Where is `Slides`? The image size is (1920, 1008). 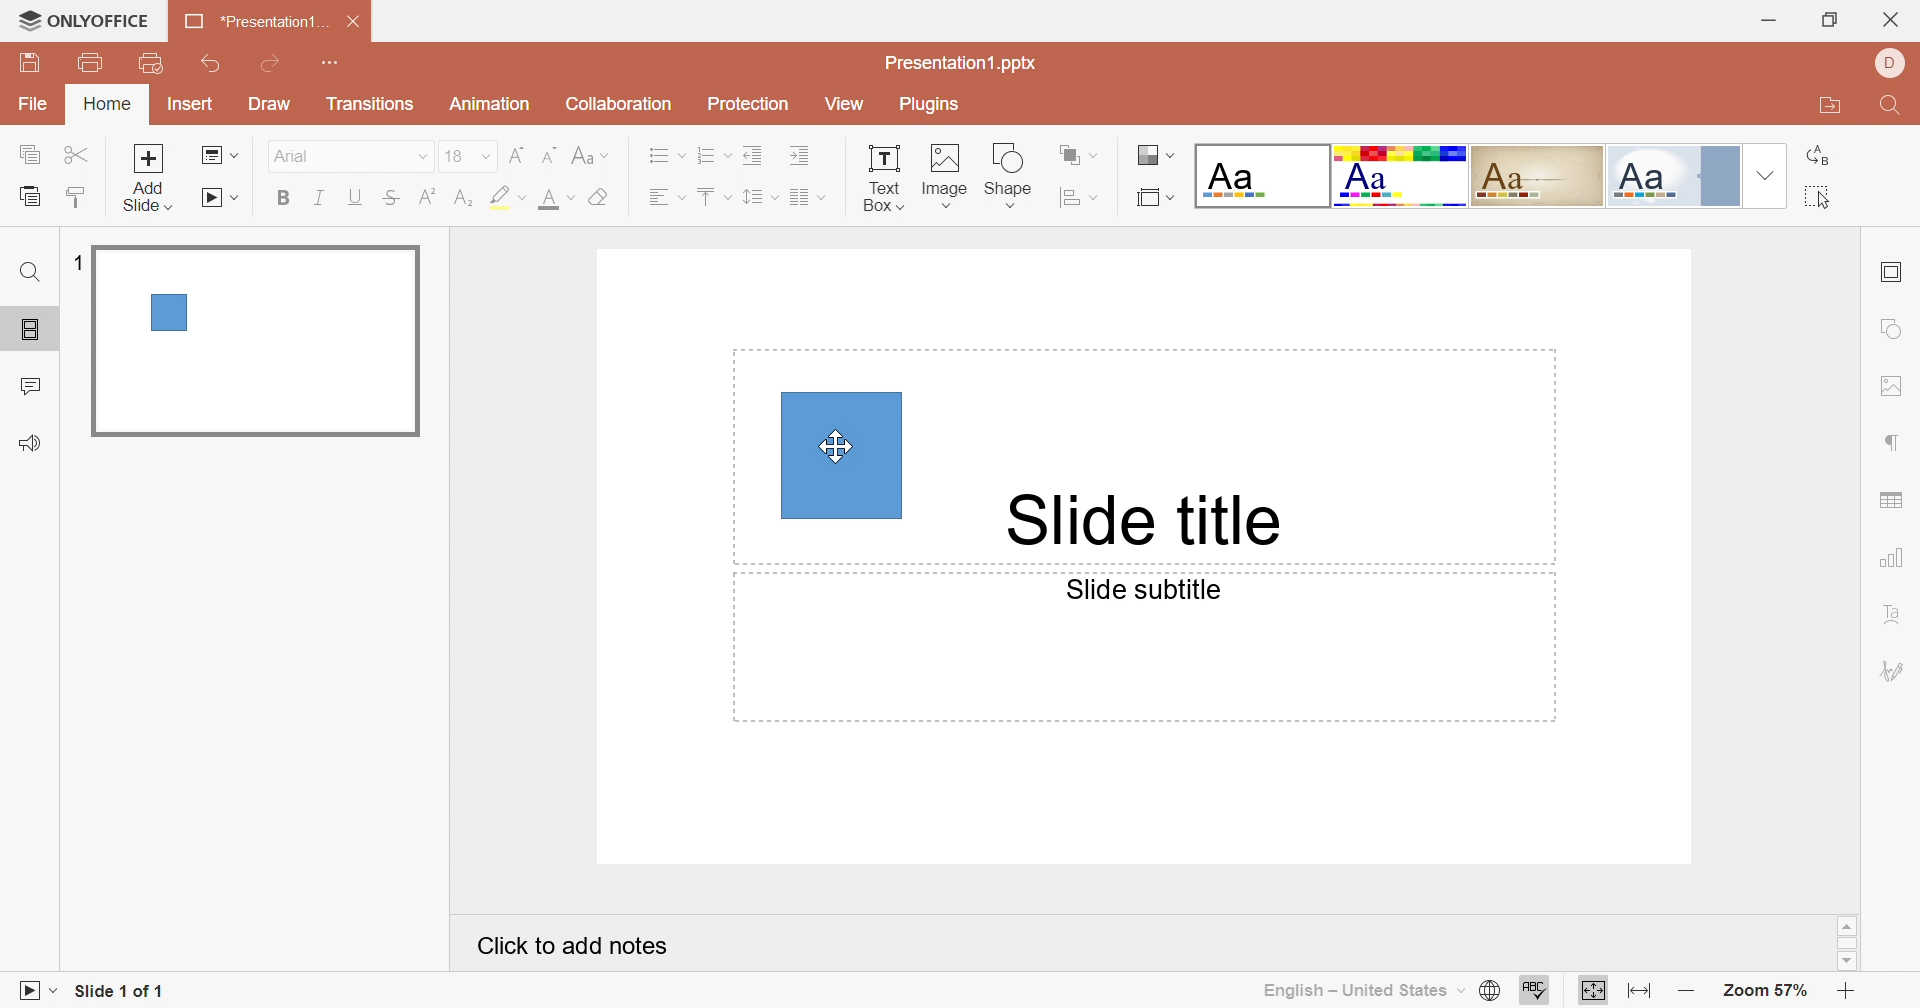
Slides is located at coordinates (34, 330).